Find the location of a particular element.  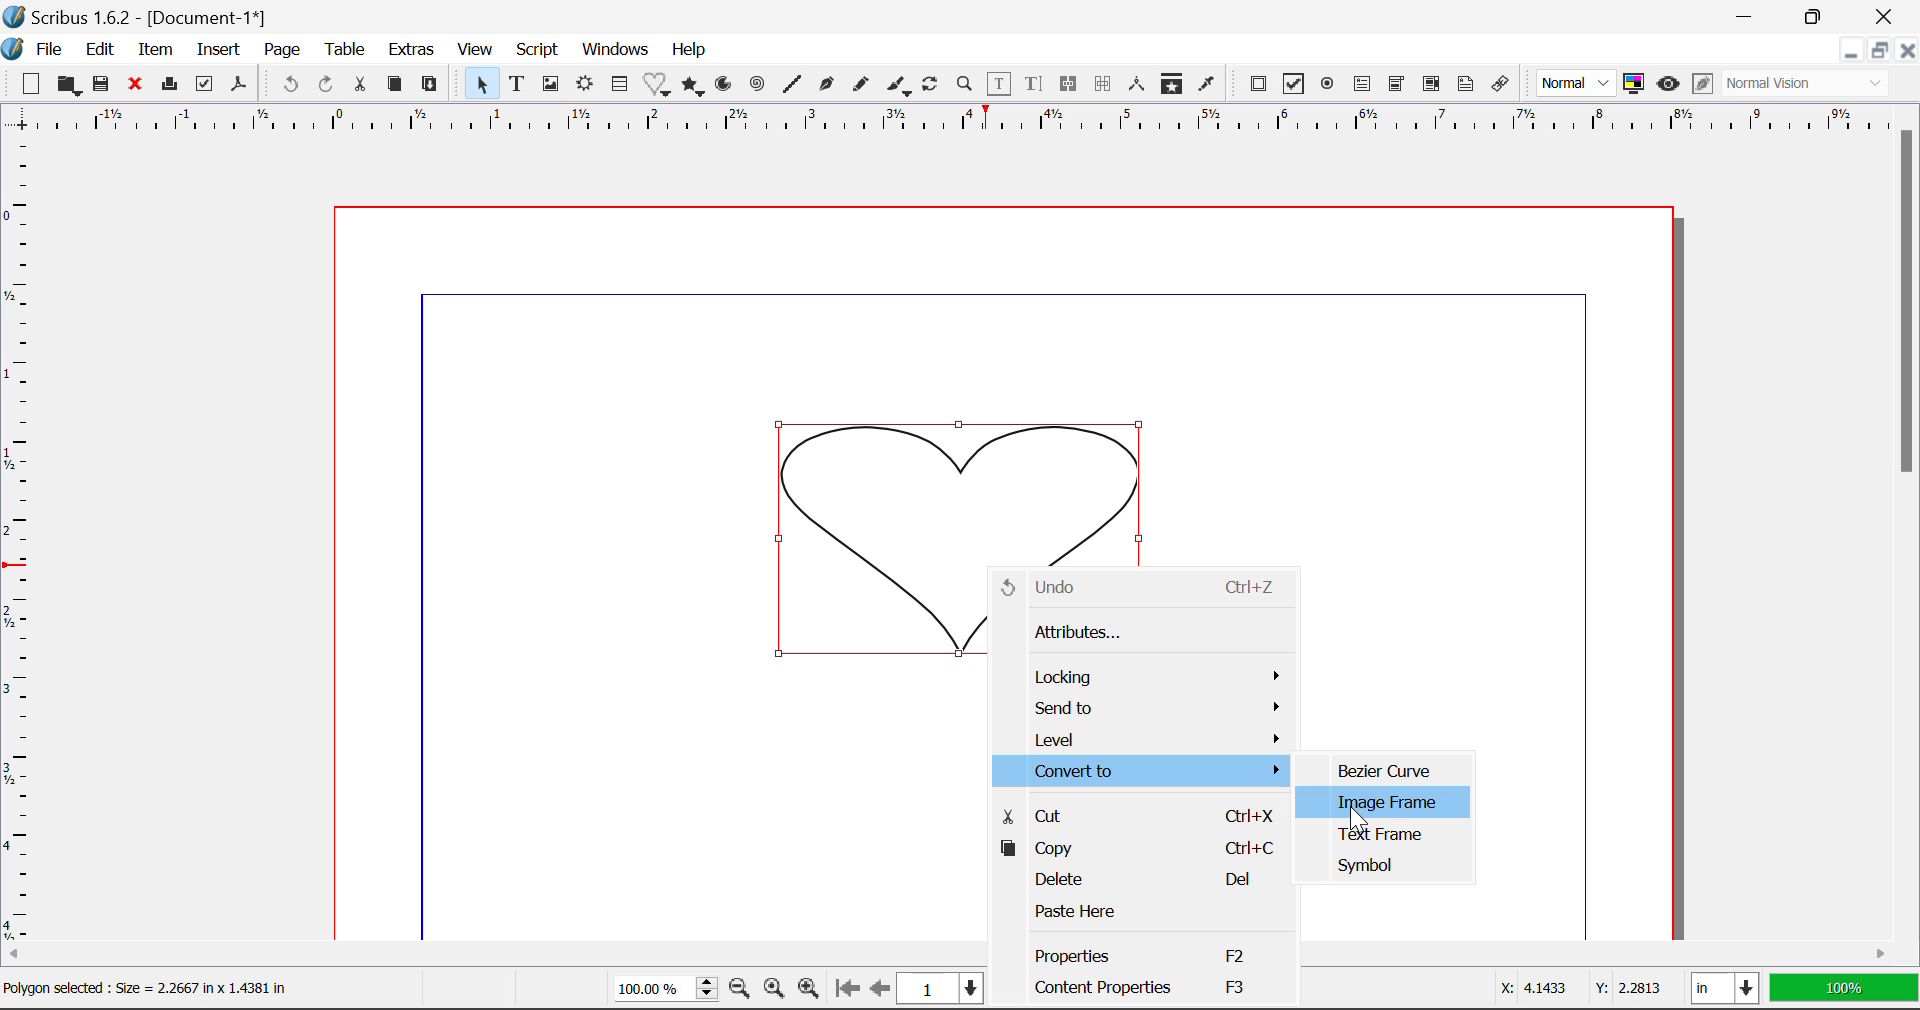

Bezier Curve is located at coordinates (828, 87).